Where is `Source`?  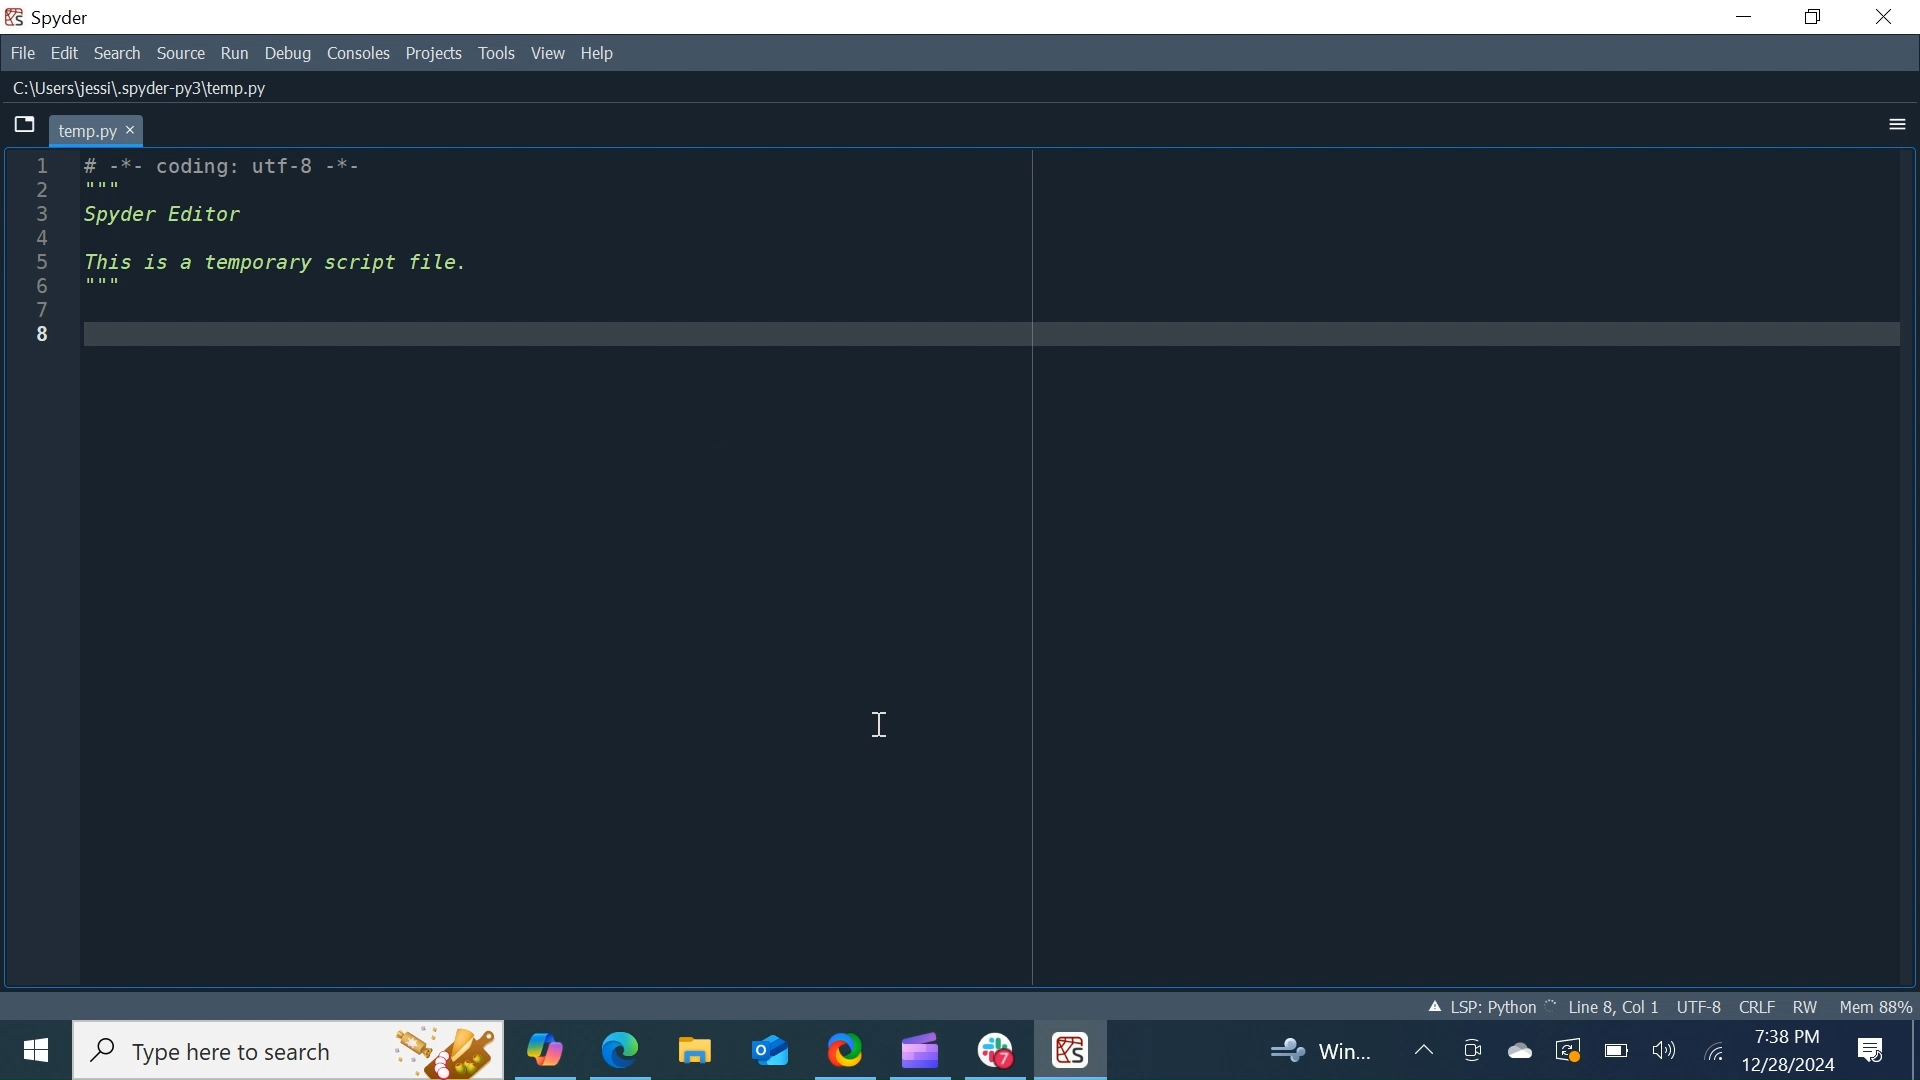
Source is located at coordinates (183, 56).